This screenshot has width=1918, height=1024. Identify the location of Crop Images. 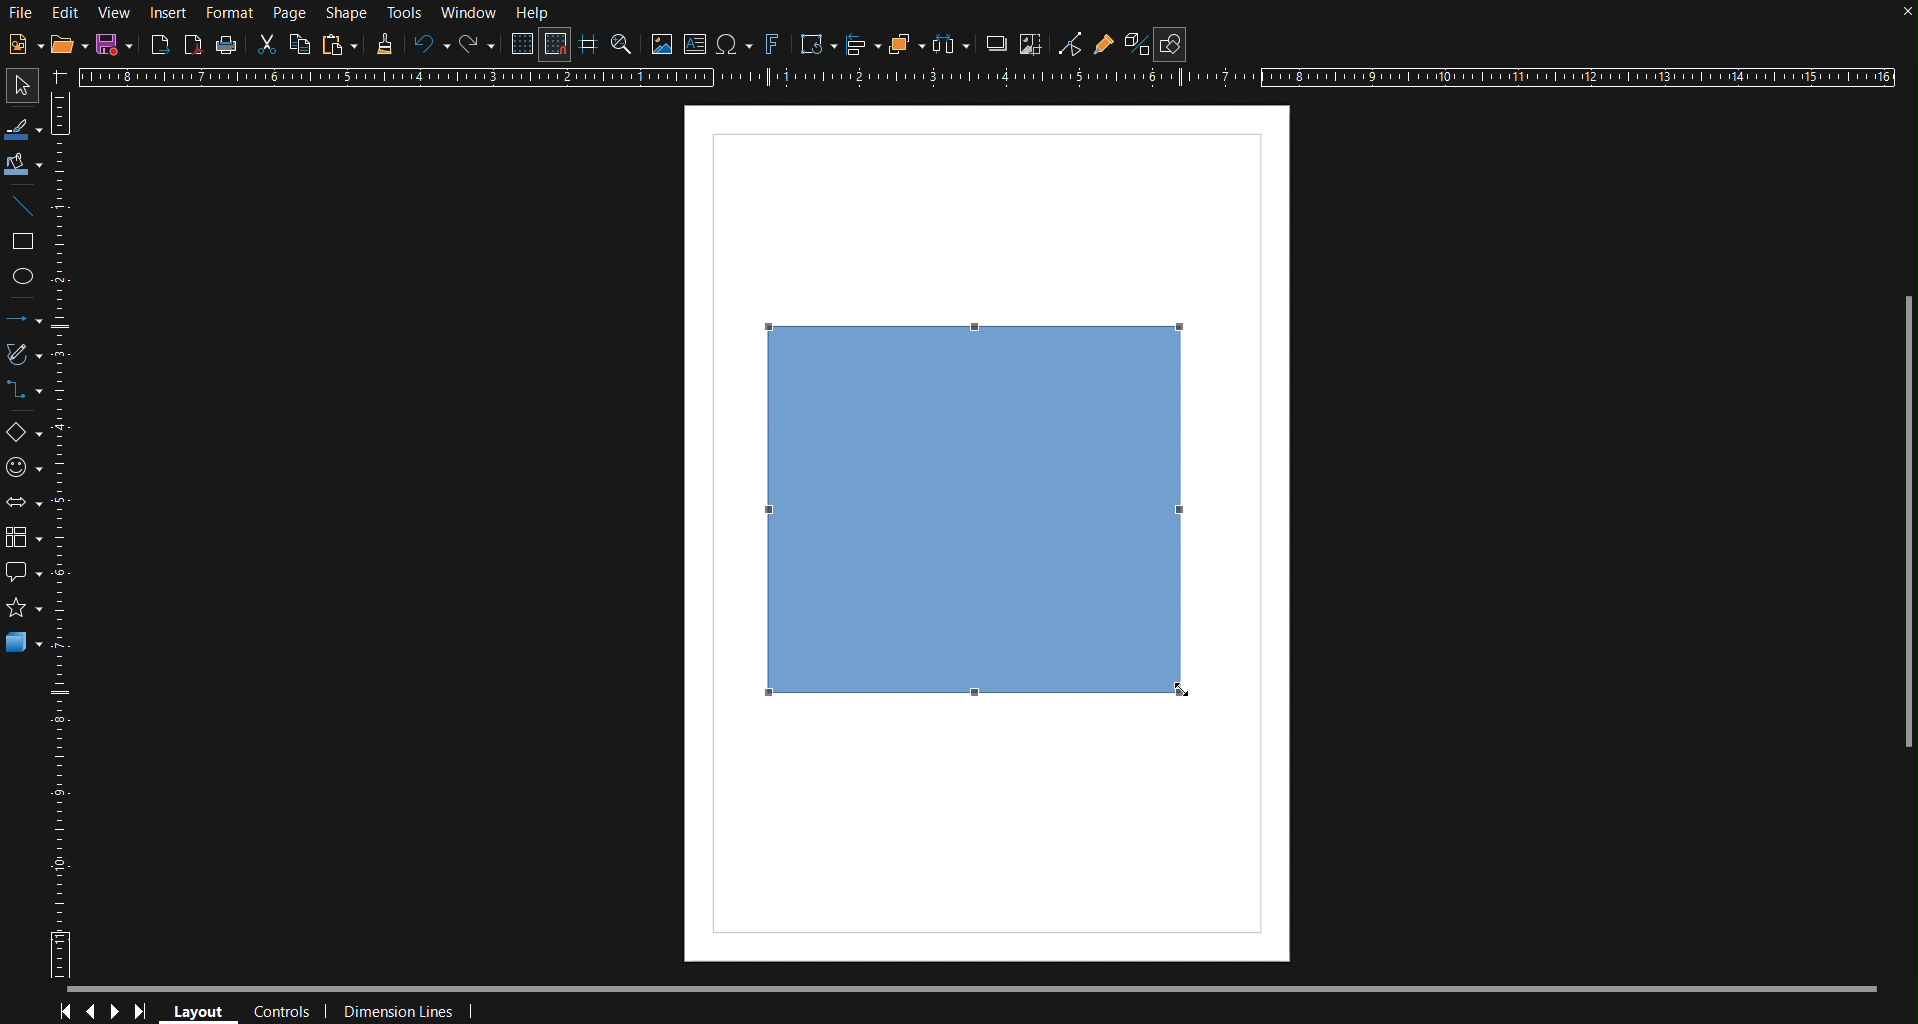
(1032, 43).